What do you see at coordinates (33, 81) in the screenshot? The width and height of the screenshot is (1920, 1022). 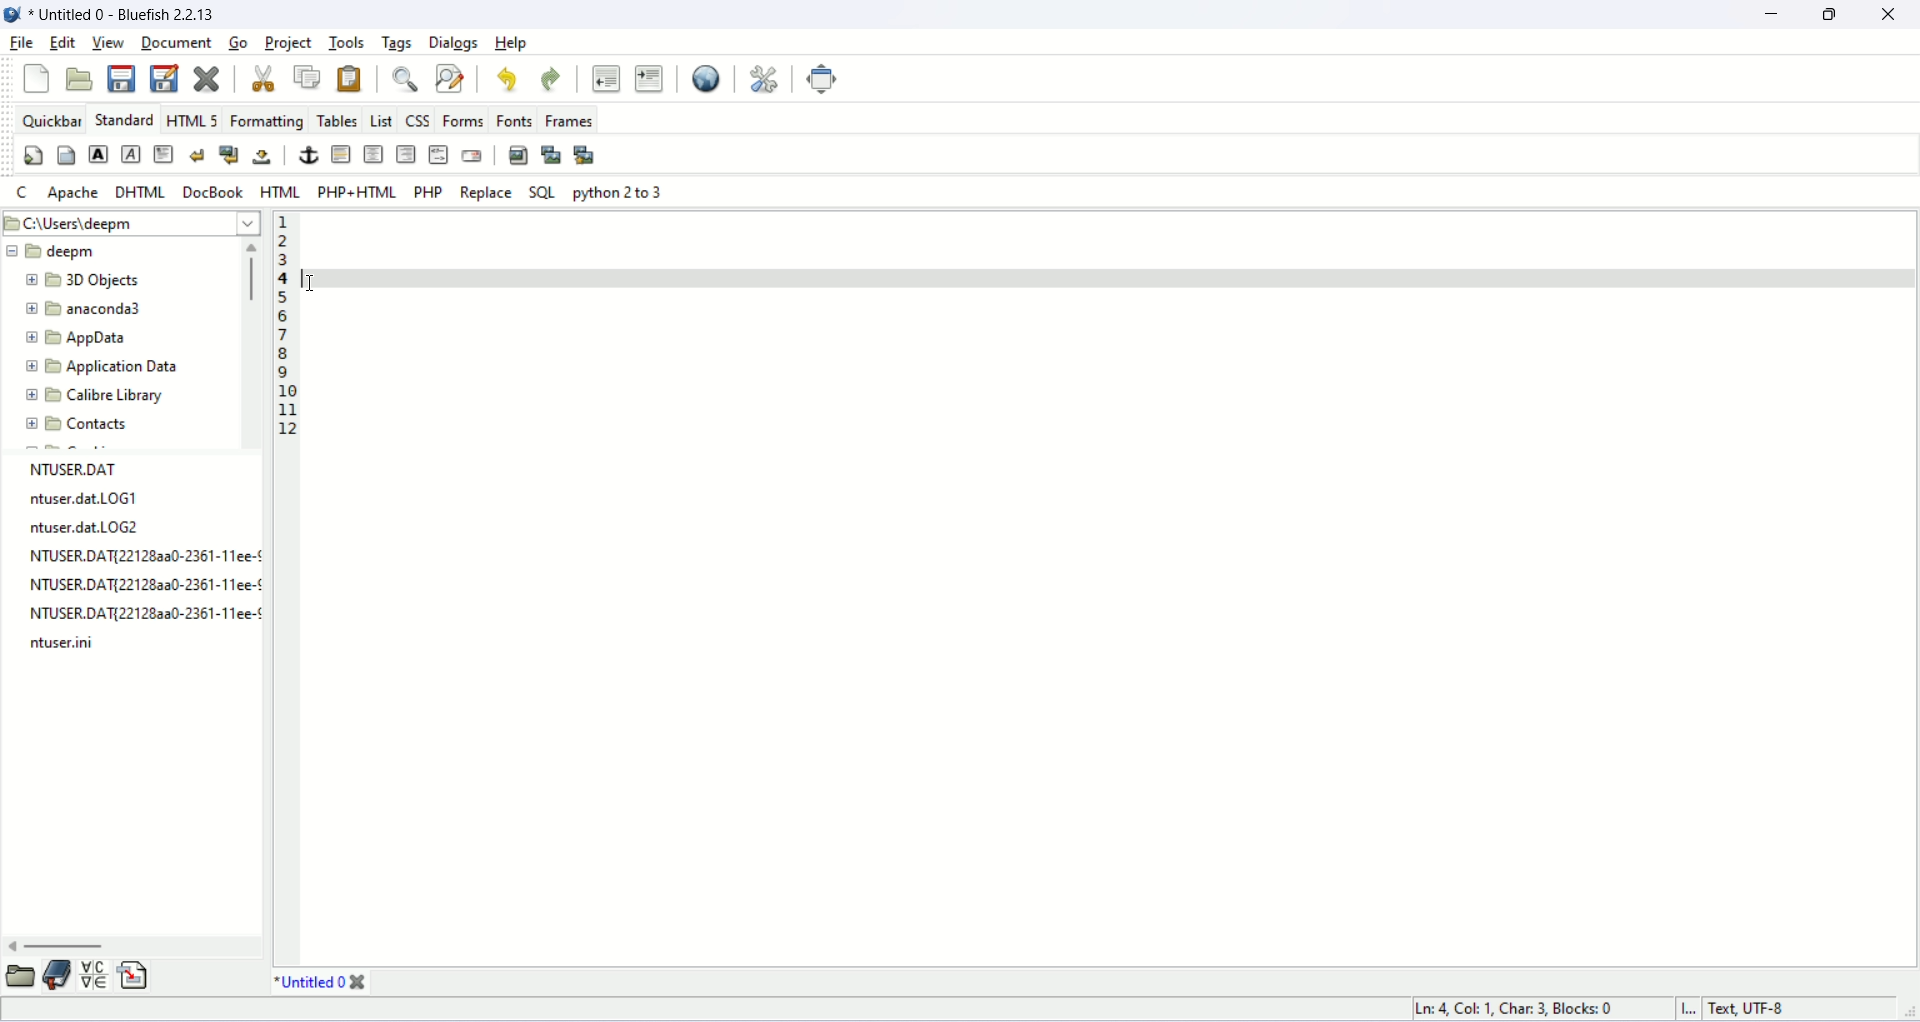 I see `new file` at bounding box center [33, 81].